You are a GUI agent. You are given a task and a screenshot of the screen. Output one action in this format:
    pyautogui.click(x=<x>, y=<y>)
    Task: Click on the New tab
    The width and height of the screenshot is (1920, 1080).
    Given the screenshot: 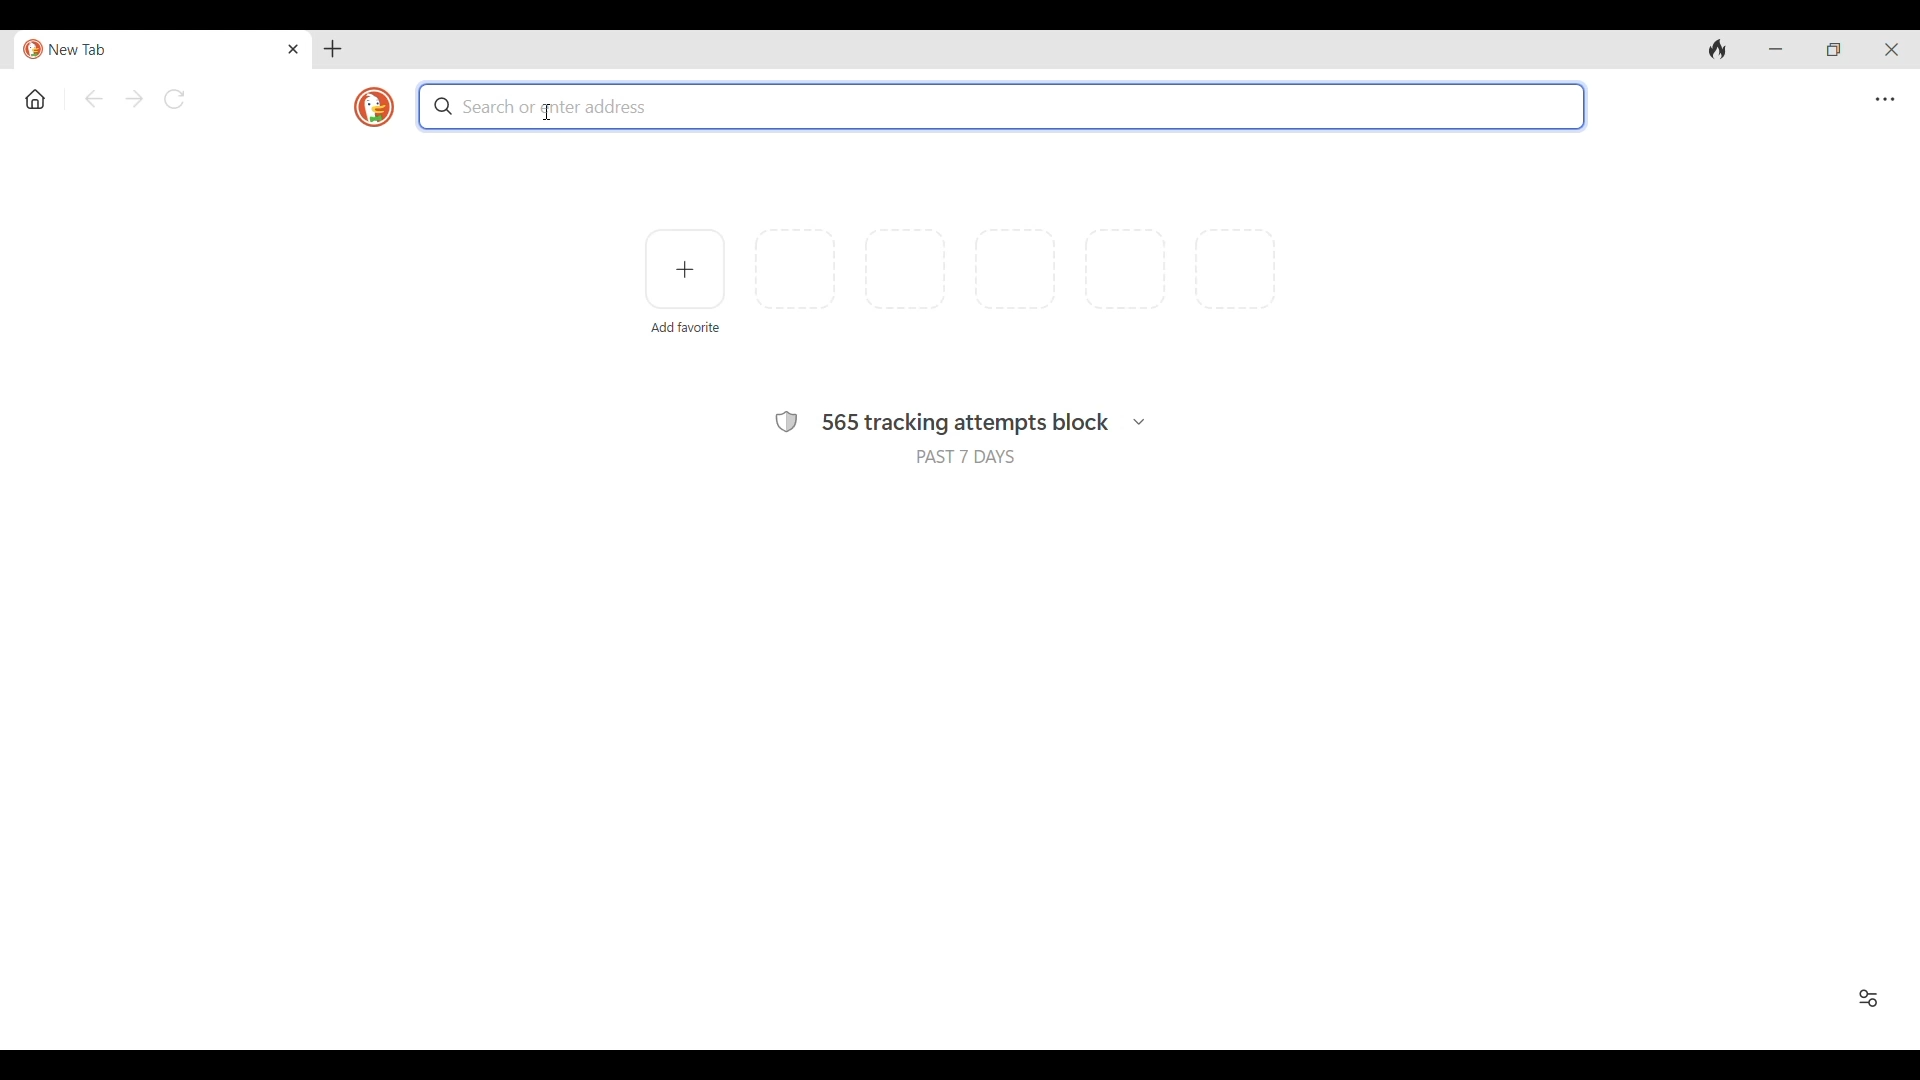 What is the action you would take?
    pyautogui.click(x=150, y=50)
    